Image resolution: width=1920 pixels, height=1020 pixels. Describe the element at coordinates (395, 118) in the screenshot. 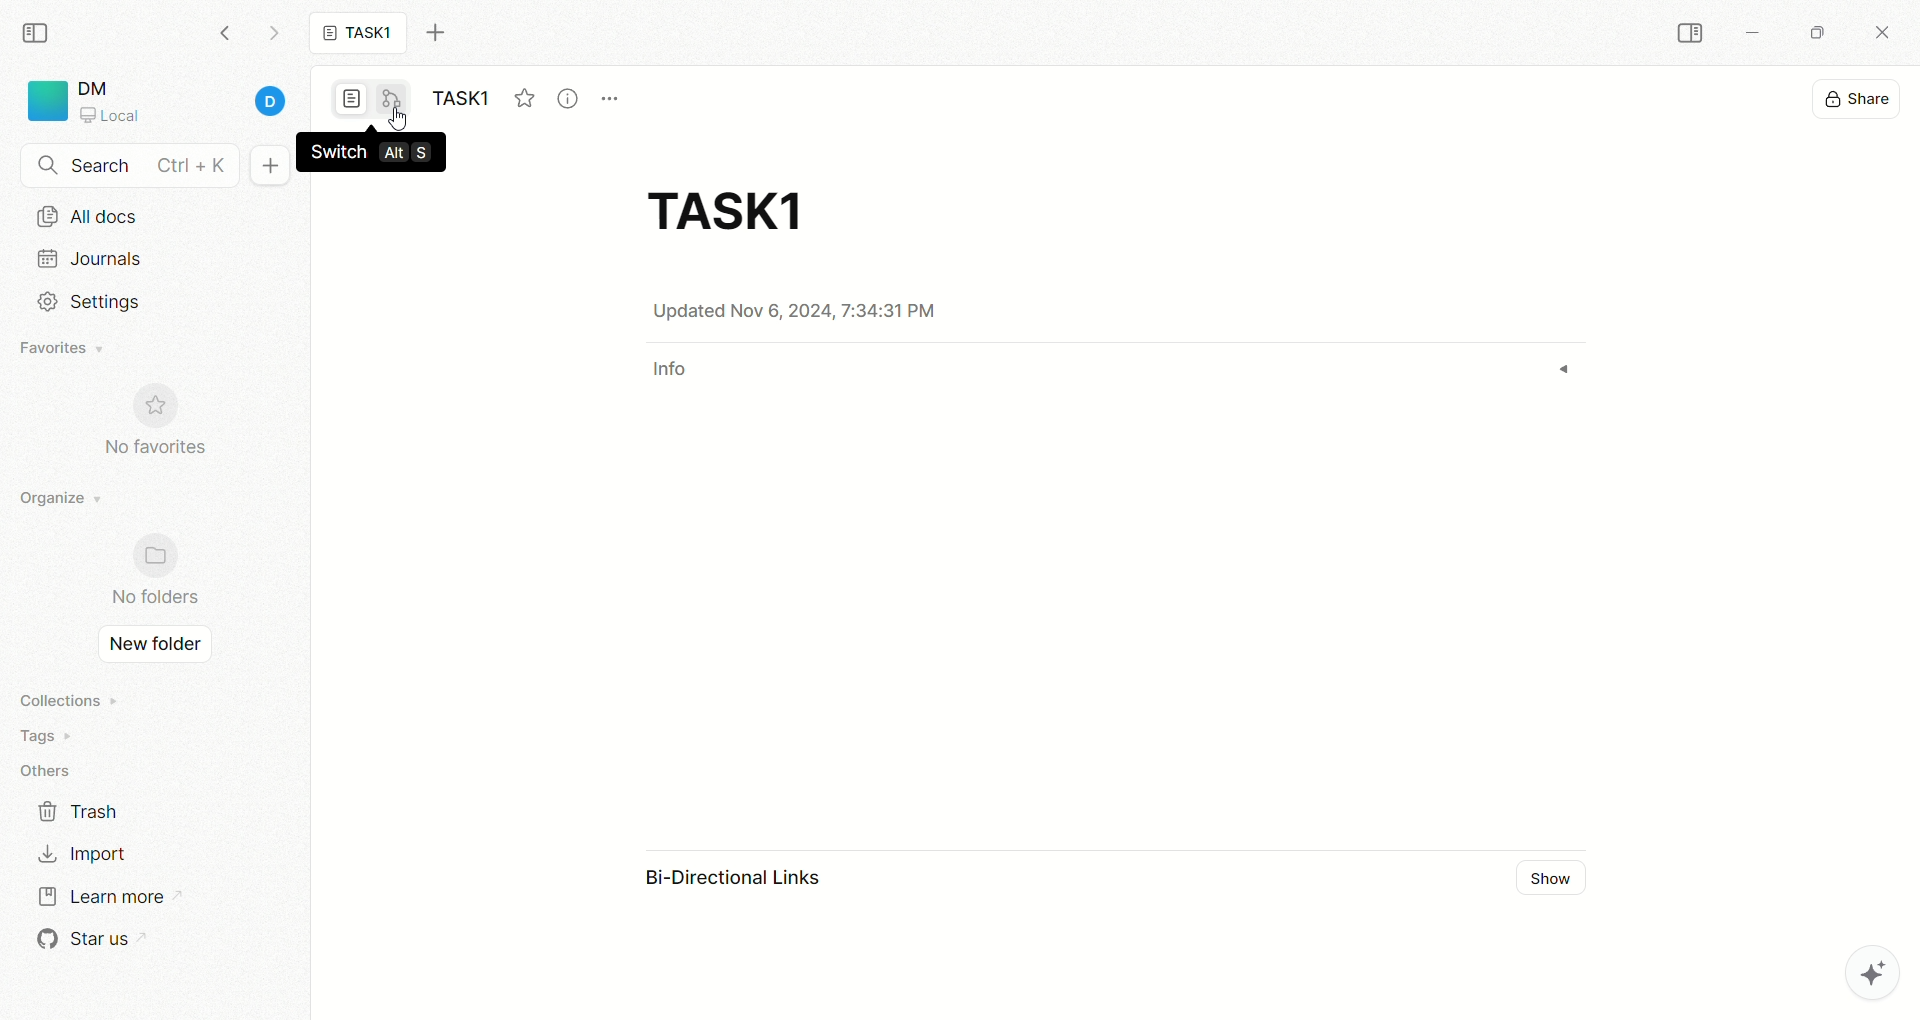

I see `cursor` at that location.